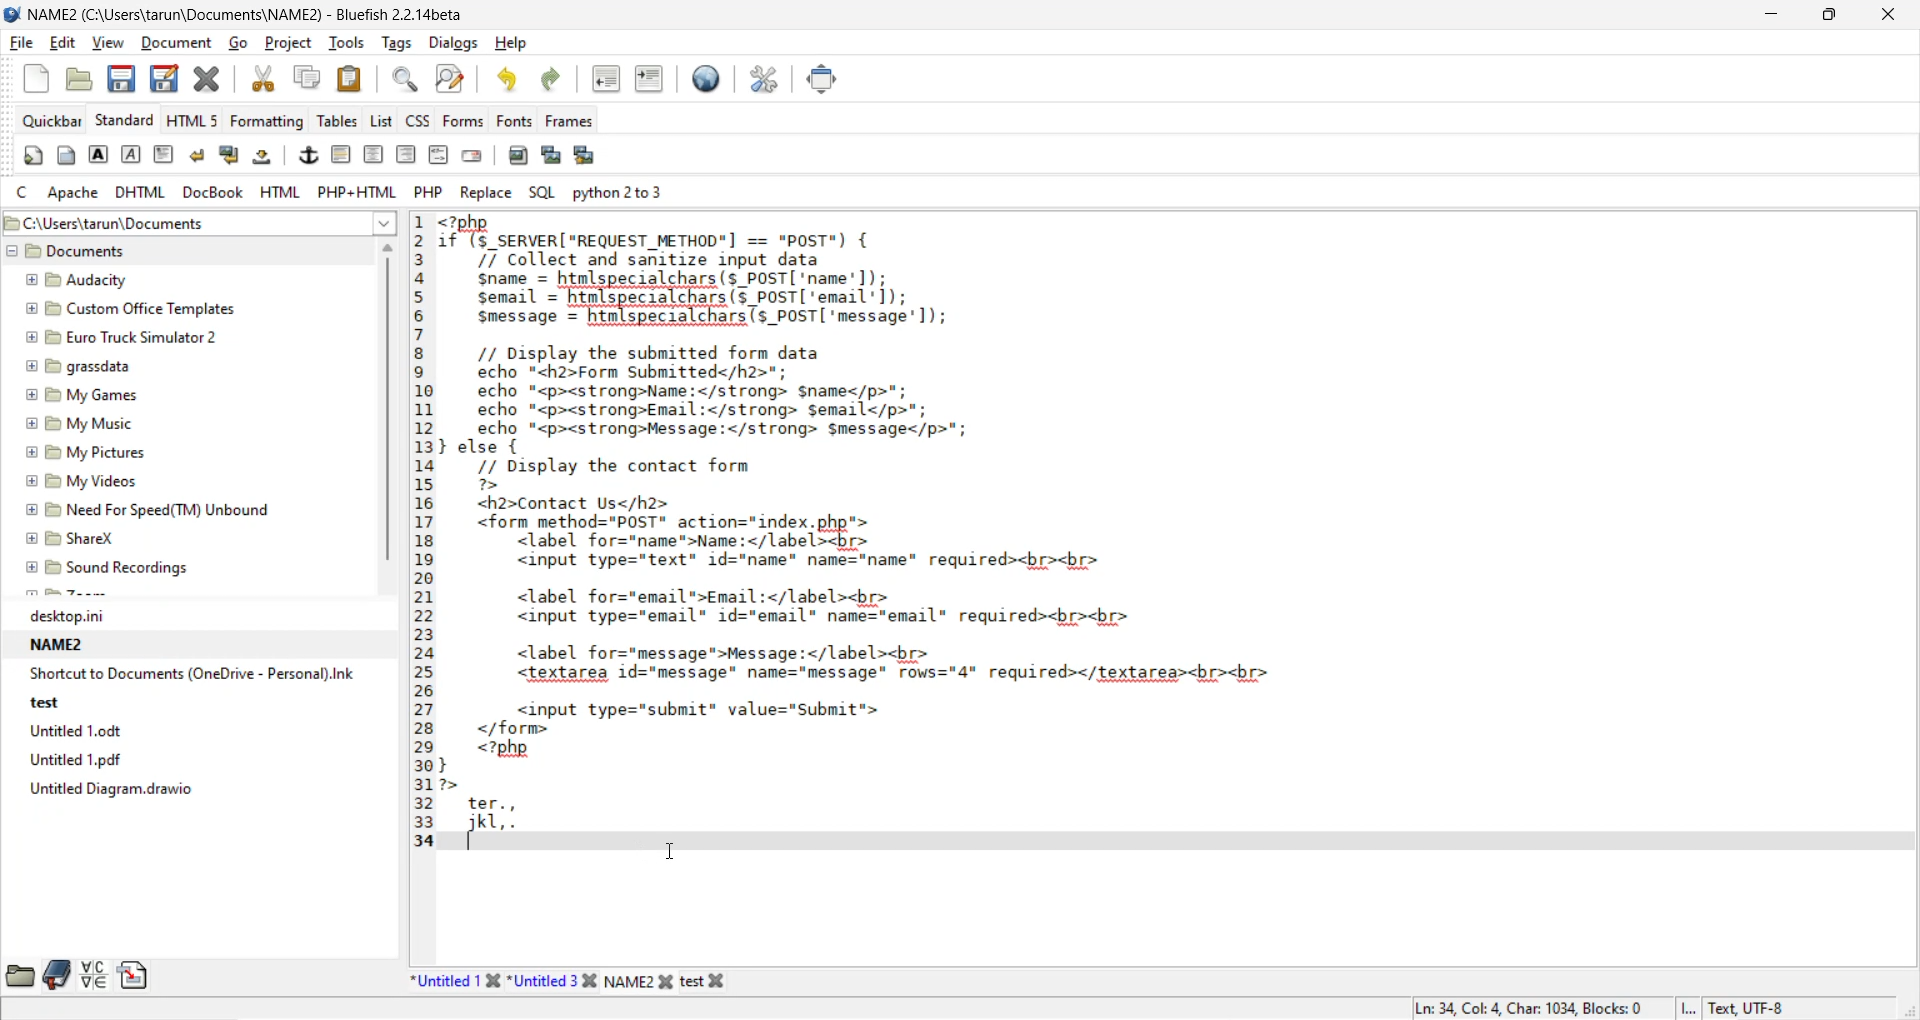 This screenshot has height=1020, width=1920. Describe the element at coordinates (217, 192) in the screenshot. I see `docbook` at that location.